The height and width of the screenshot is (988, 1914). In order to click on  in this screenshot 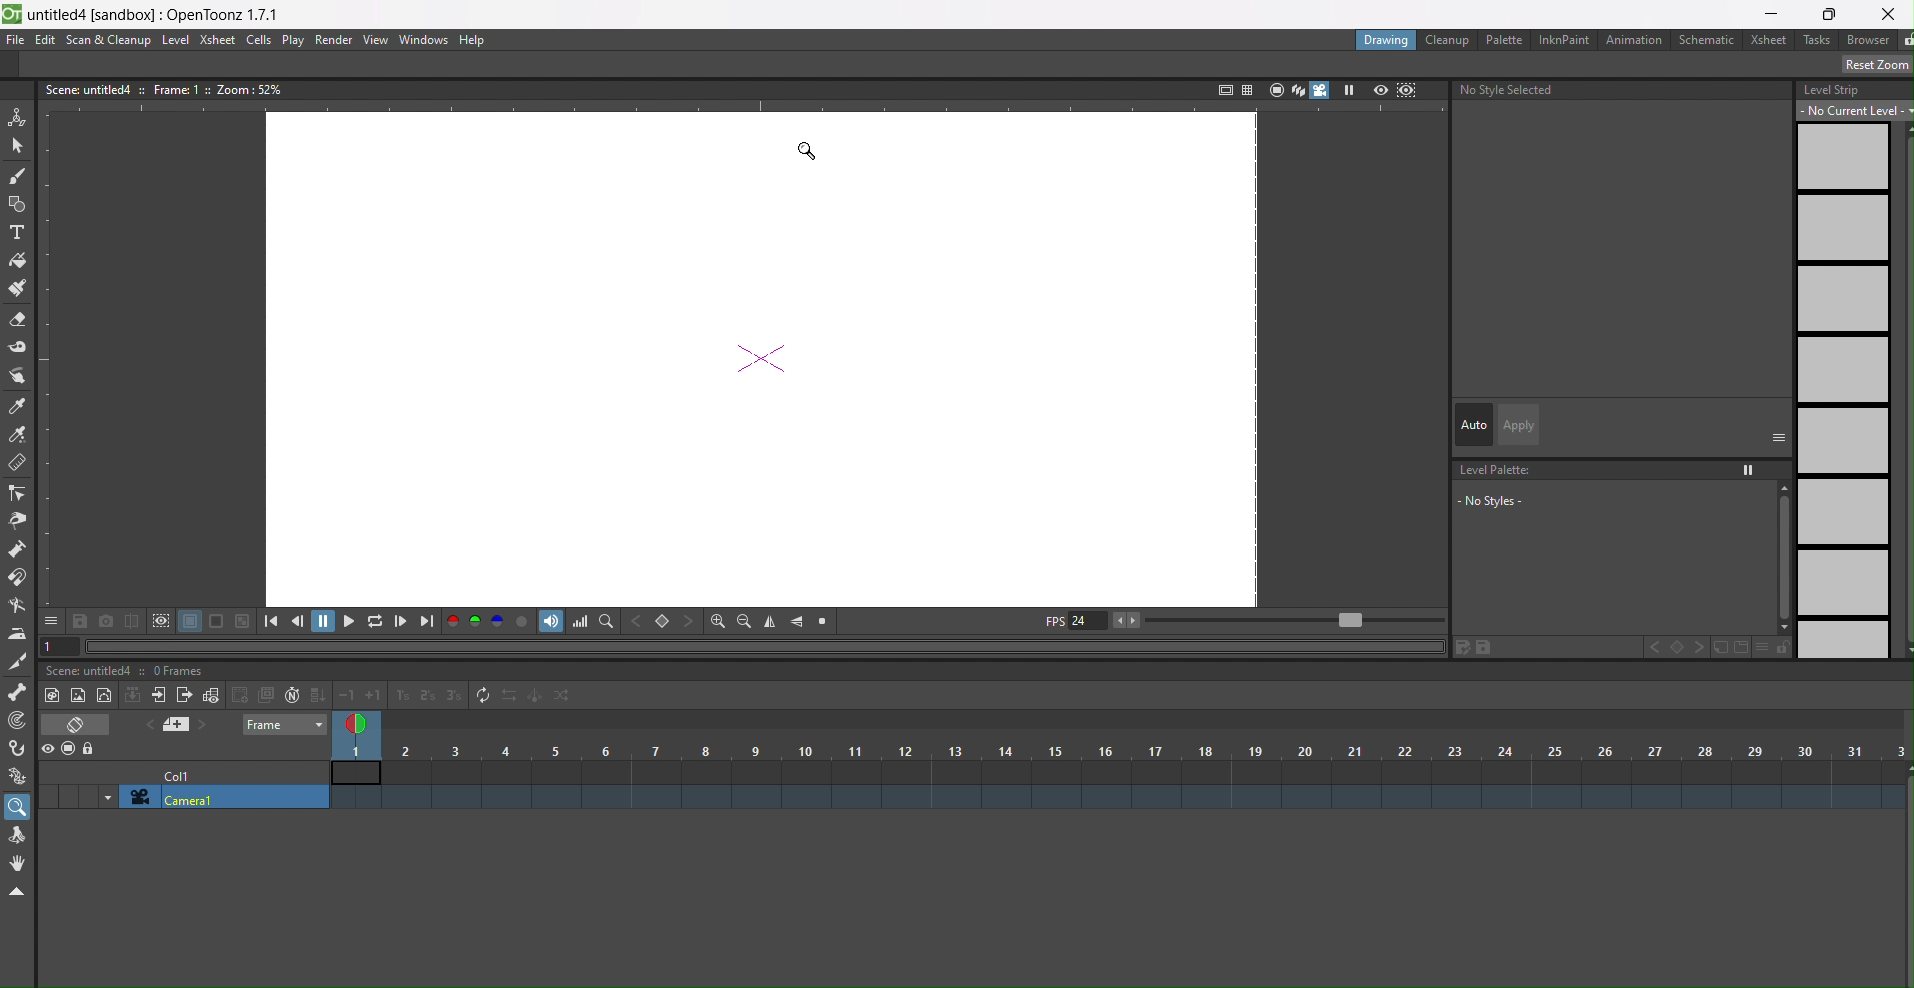, I will do `click(498, 621)`.